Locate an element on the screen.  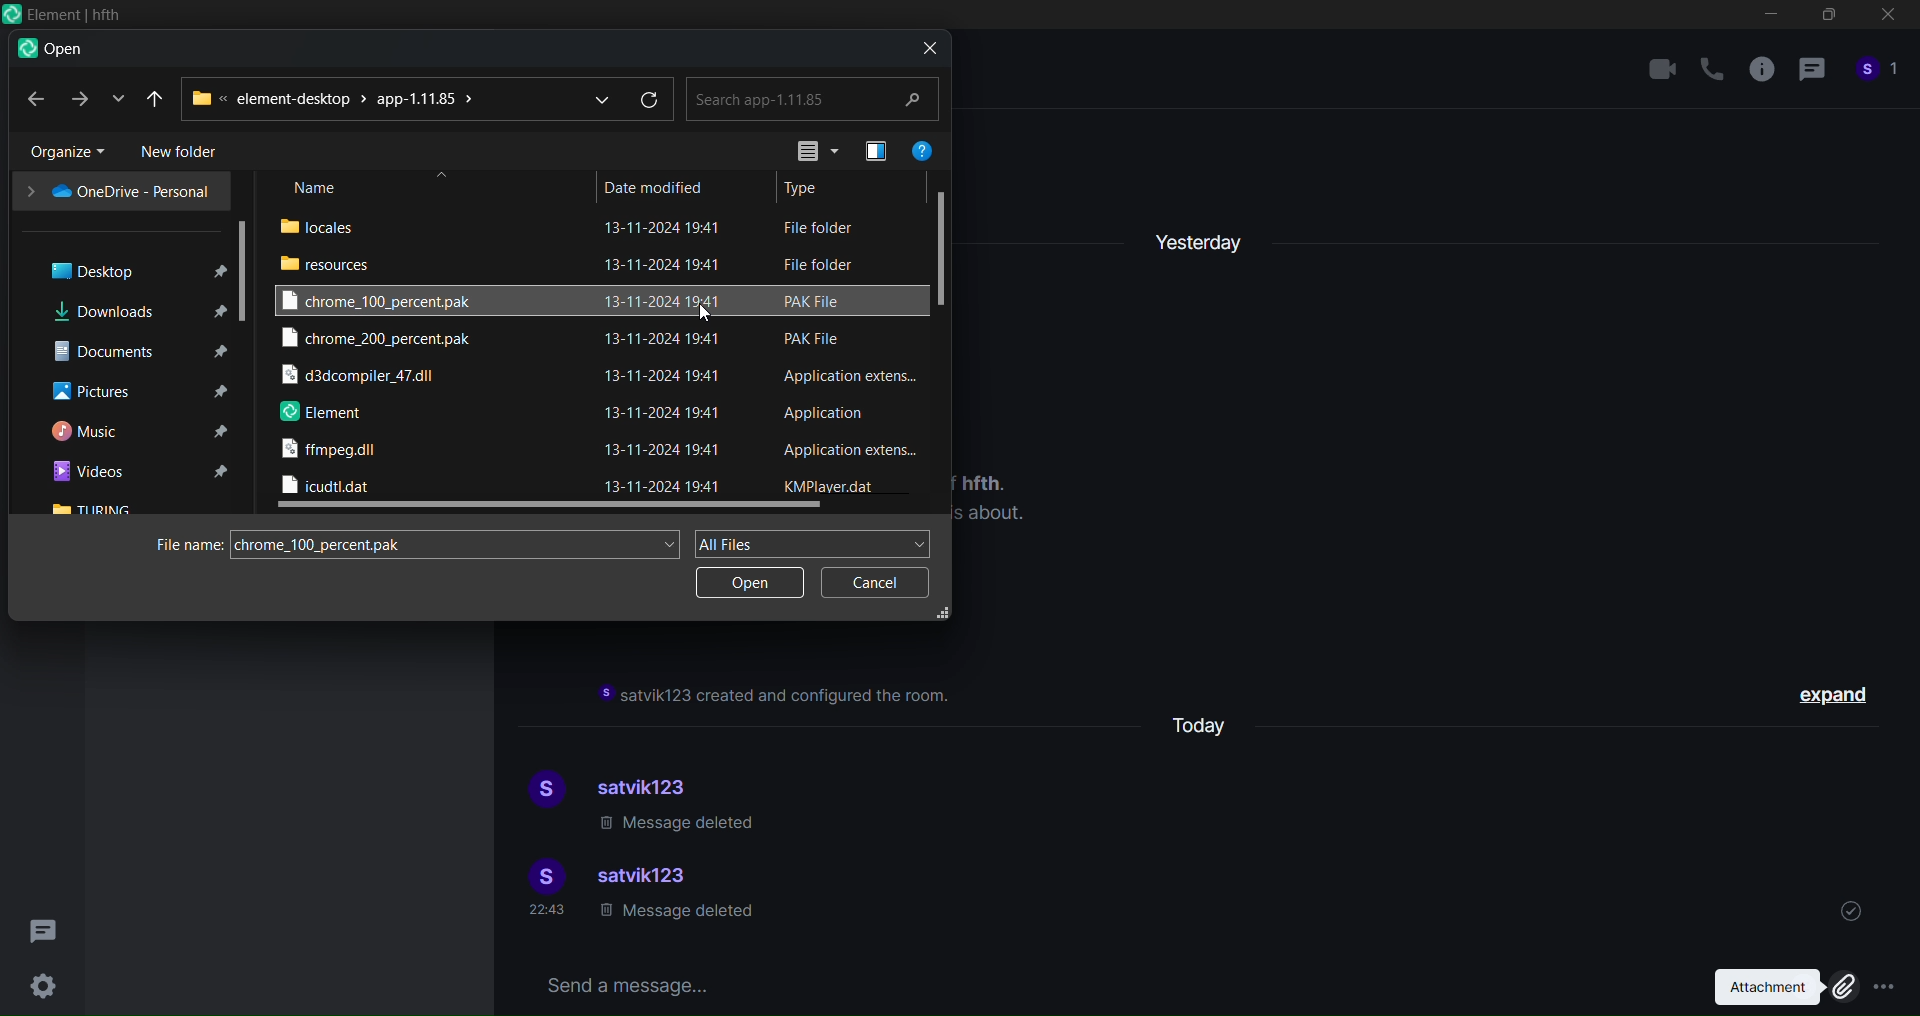
search is located at coordinates (814, 98).